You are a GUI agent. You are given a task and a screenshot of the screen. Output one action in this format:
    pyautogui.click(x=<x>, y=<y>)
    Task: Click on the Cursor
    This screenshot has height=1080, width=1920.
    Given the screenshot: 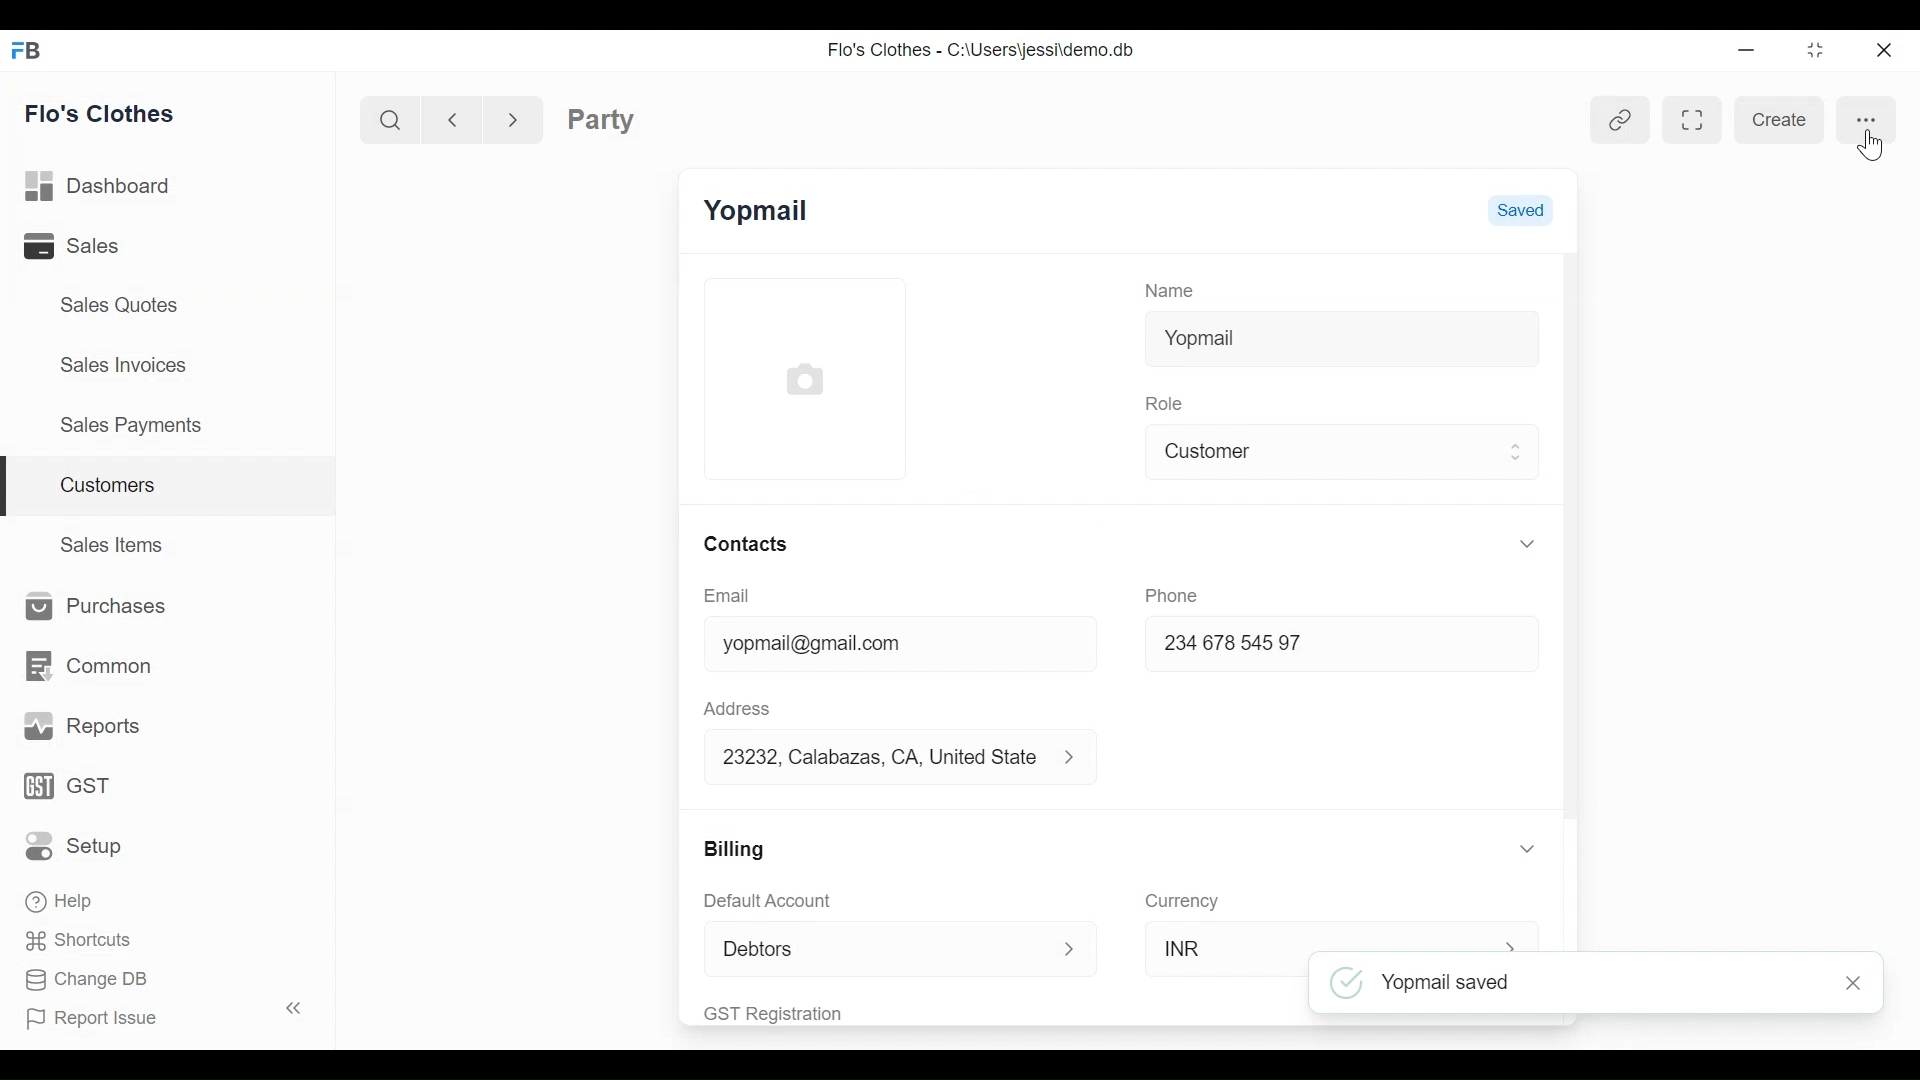 What is the action you would take?
    pyautogui.click(x=1872, y=146)
    